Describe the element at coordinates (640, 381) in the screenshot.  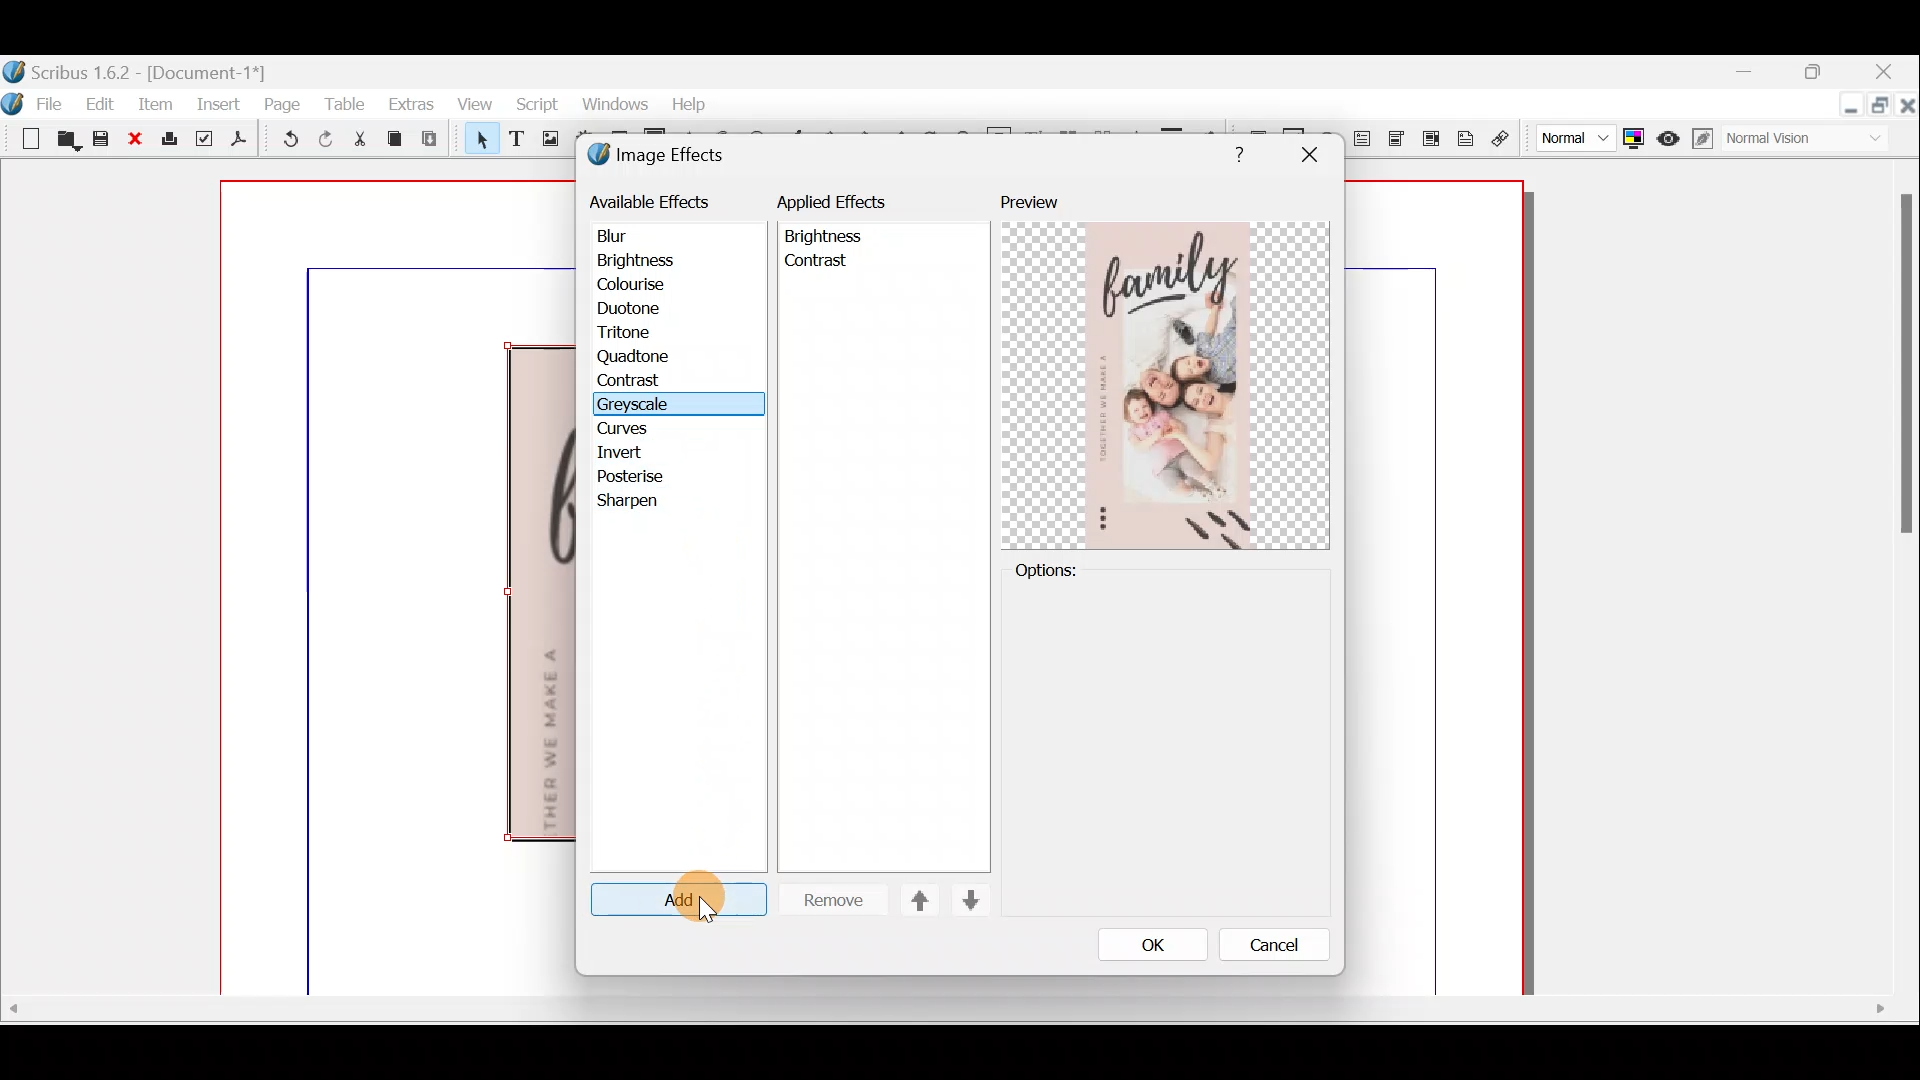
I see `contrast` at that location.